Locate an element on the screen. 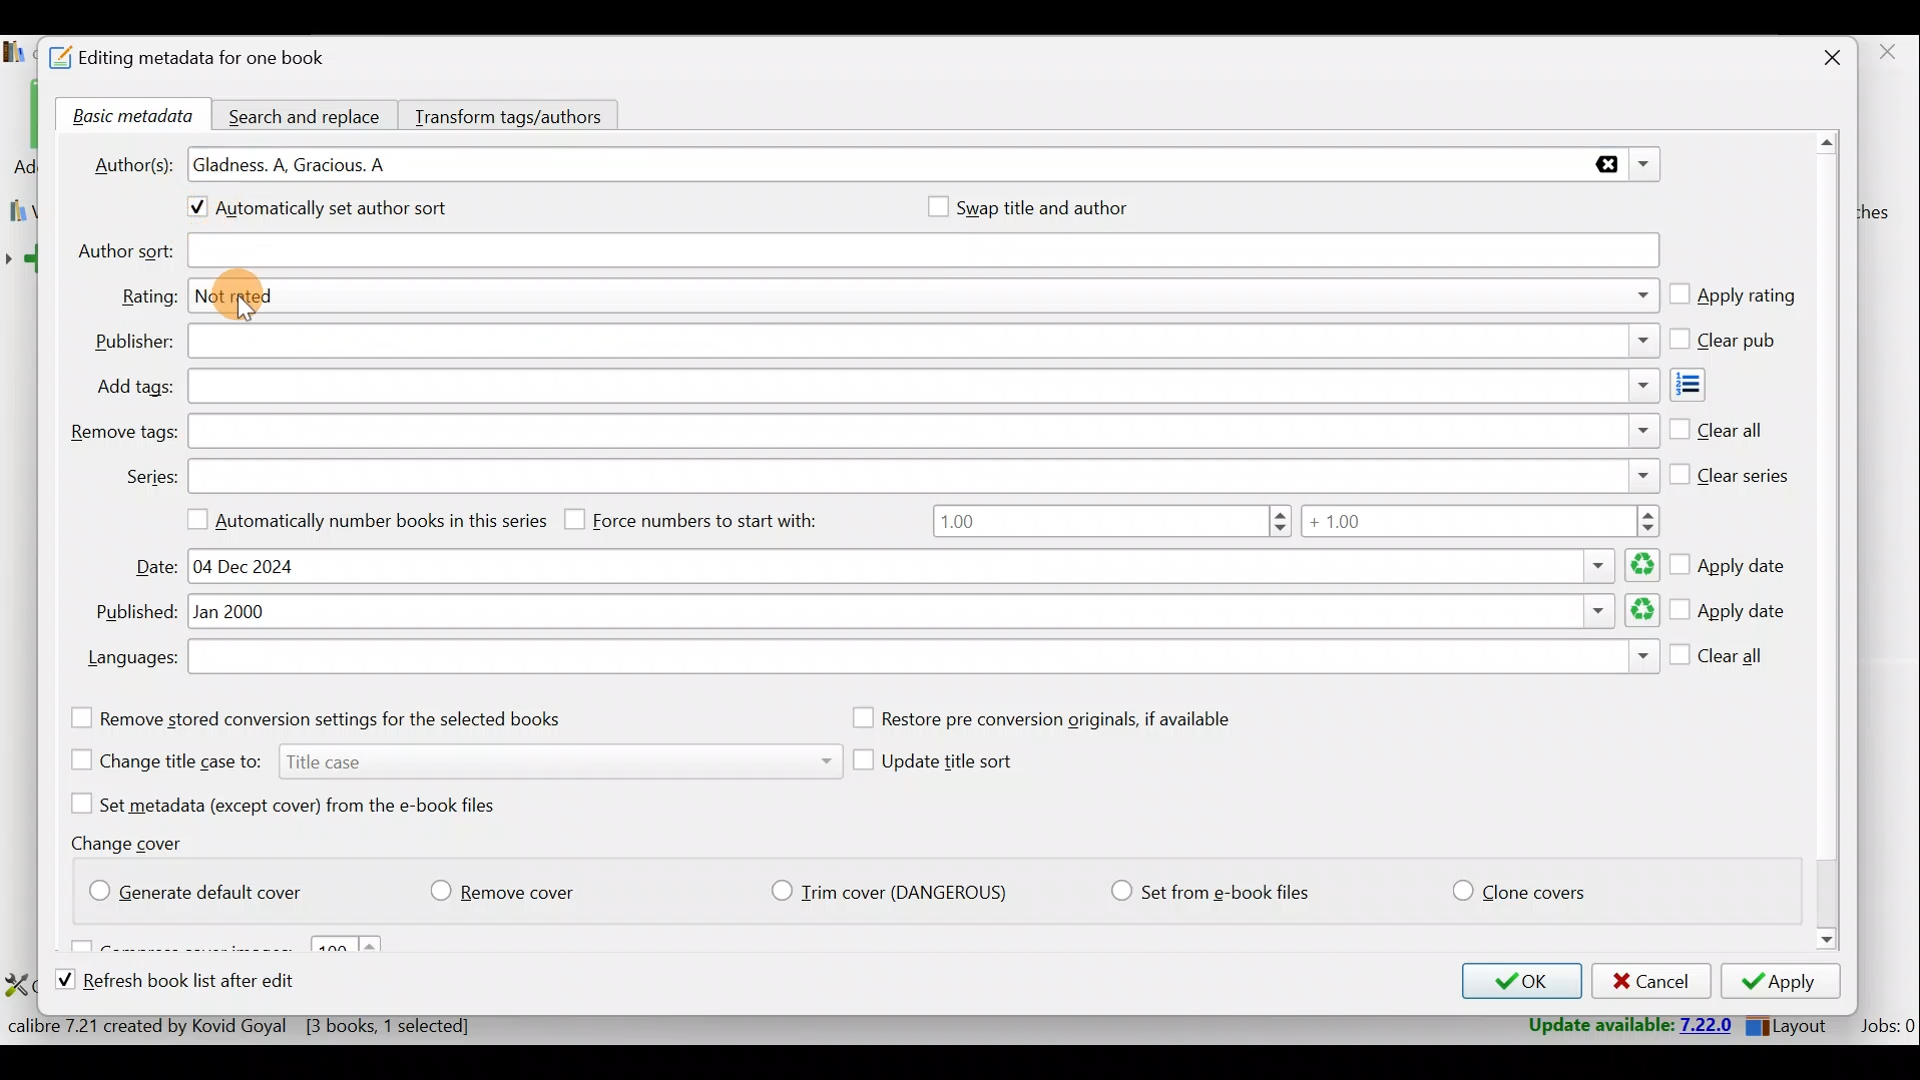 Image resolution: width=1920 pixels, height=1080 pixels. Clear pub is located at coordinates (1727, 341).